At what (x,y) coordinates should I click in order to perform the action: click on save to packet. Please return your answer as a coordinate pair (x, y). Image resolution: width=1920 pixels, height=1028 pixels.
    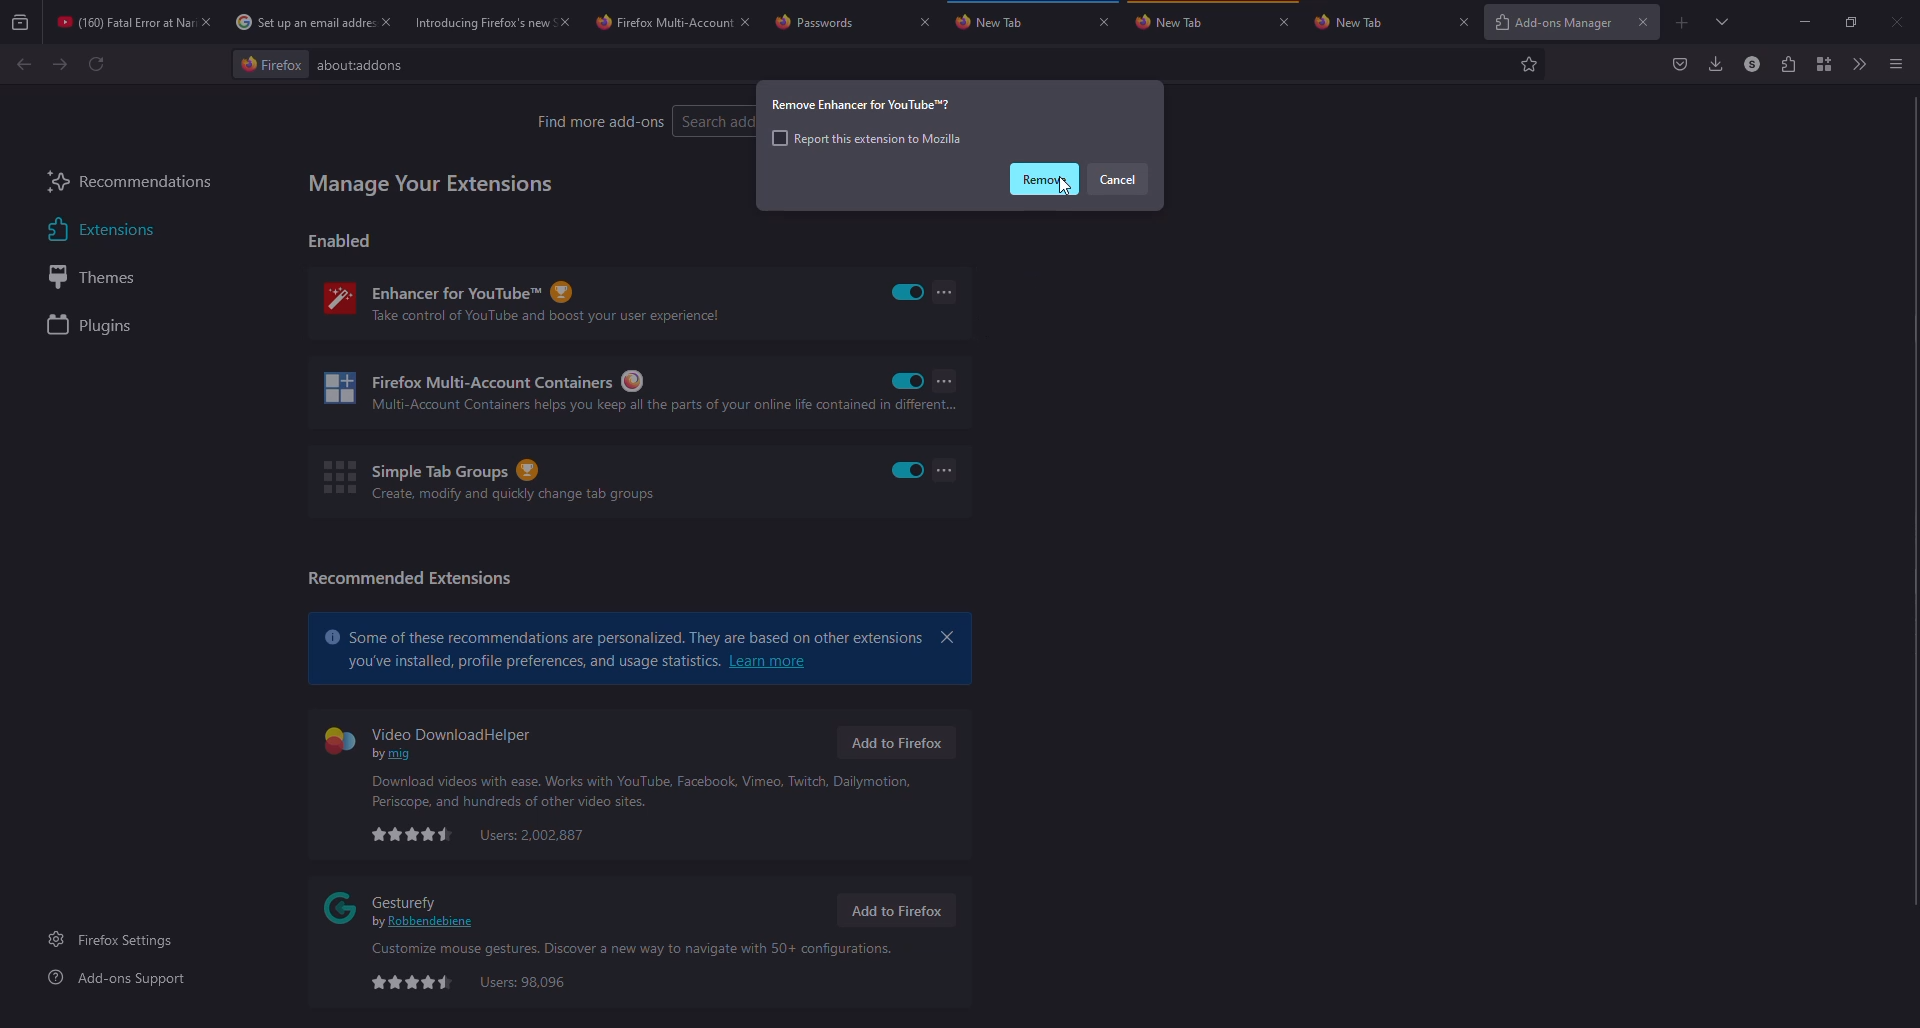
    Looking at the image, I should click on (1681, 63).